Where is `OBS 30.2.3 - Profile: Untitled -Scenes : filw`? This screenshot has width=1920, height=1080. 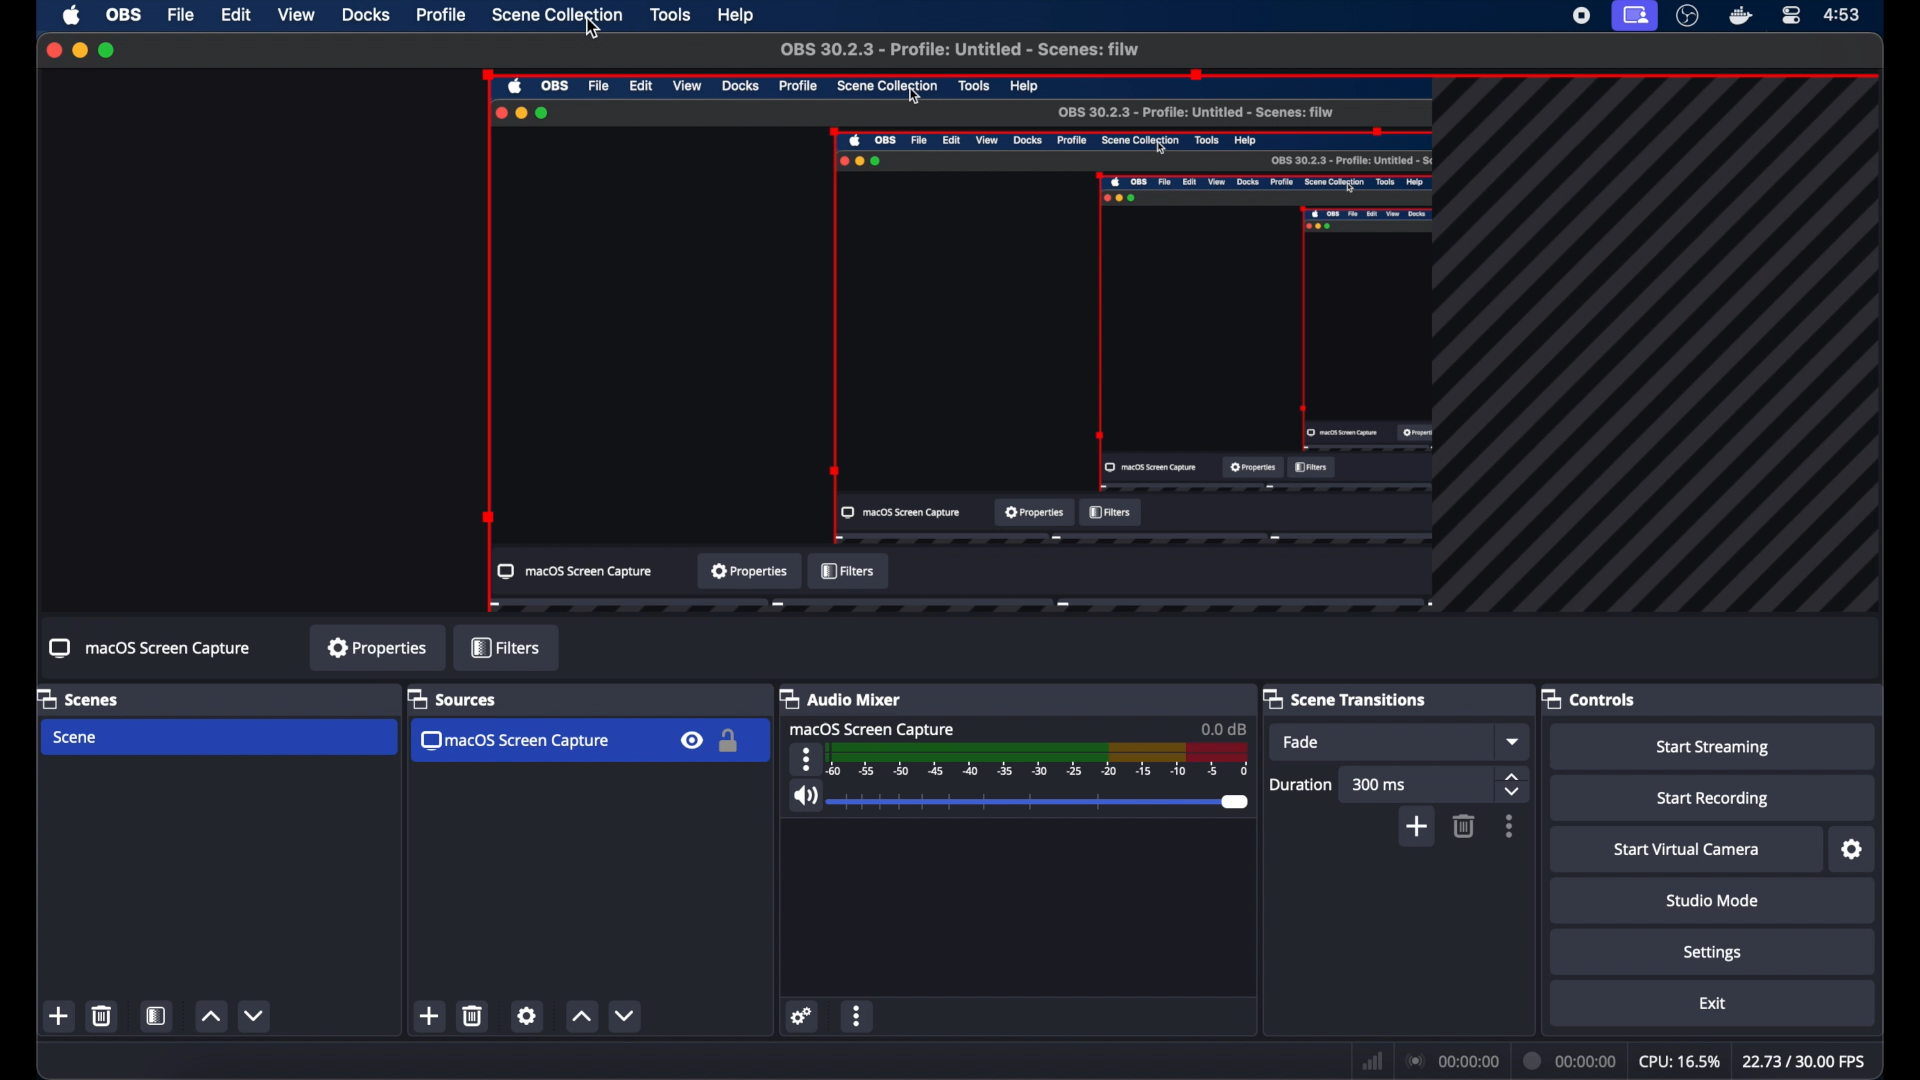
OBS 30.2.3 - Profile: Untitled -Scenes : filw is located at coordinates (959, 49).